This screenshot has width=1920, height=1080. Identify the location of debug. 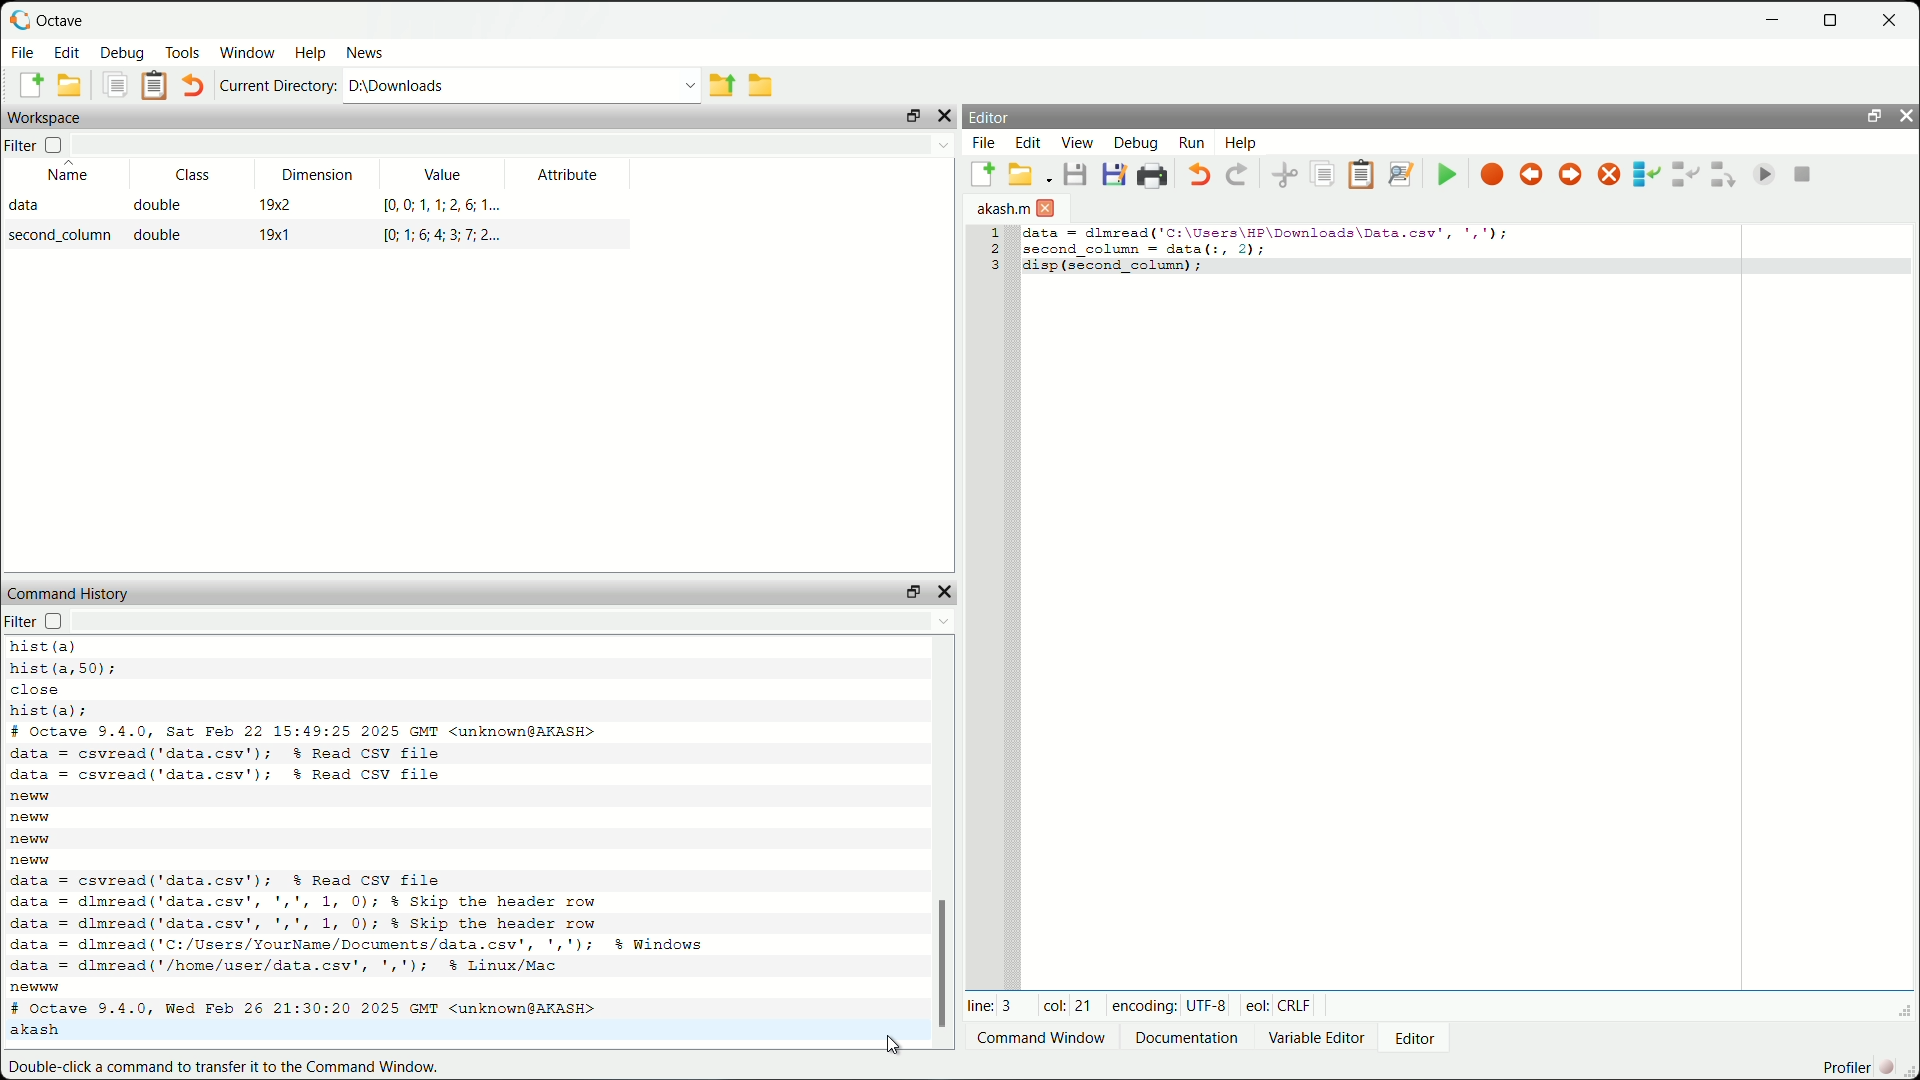
(1132, 142).